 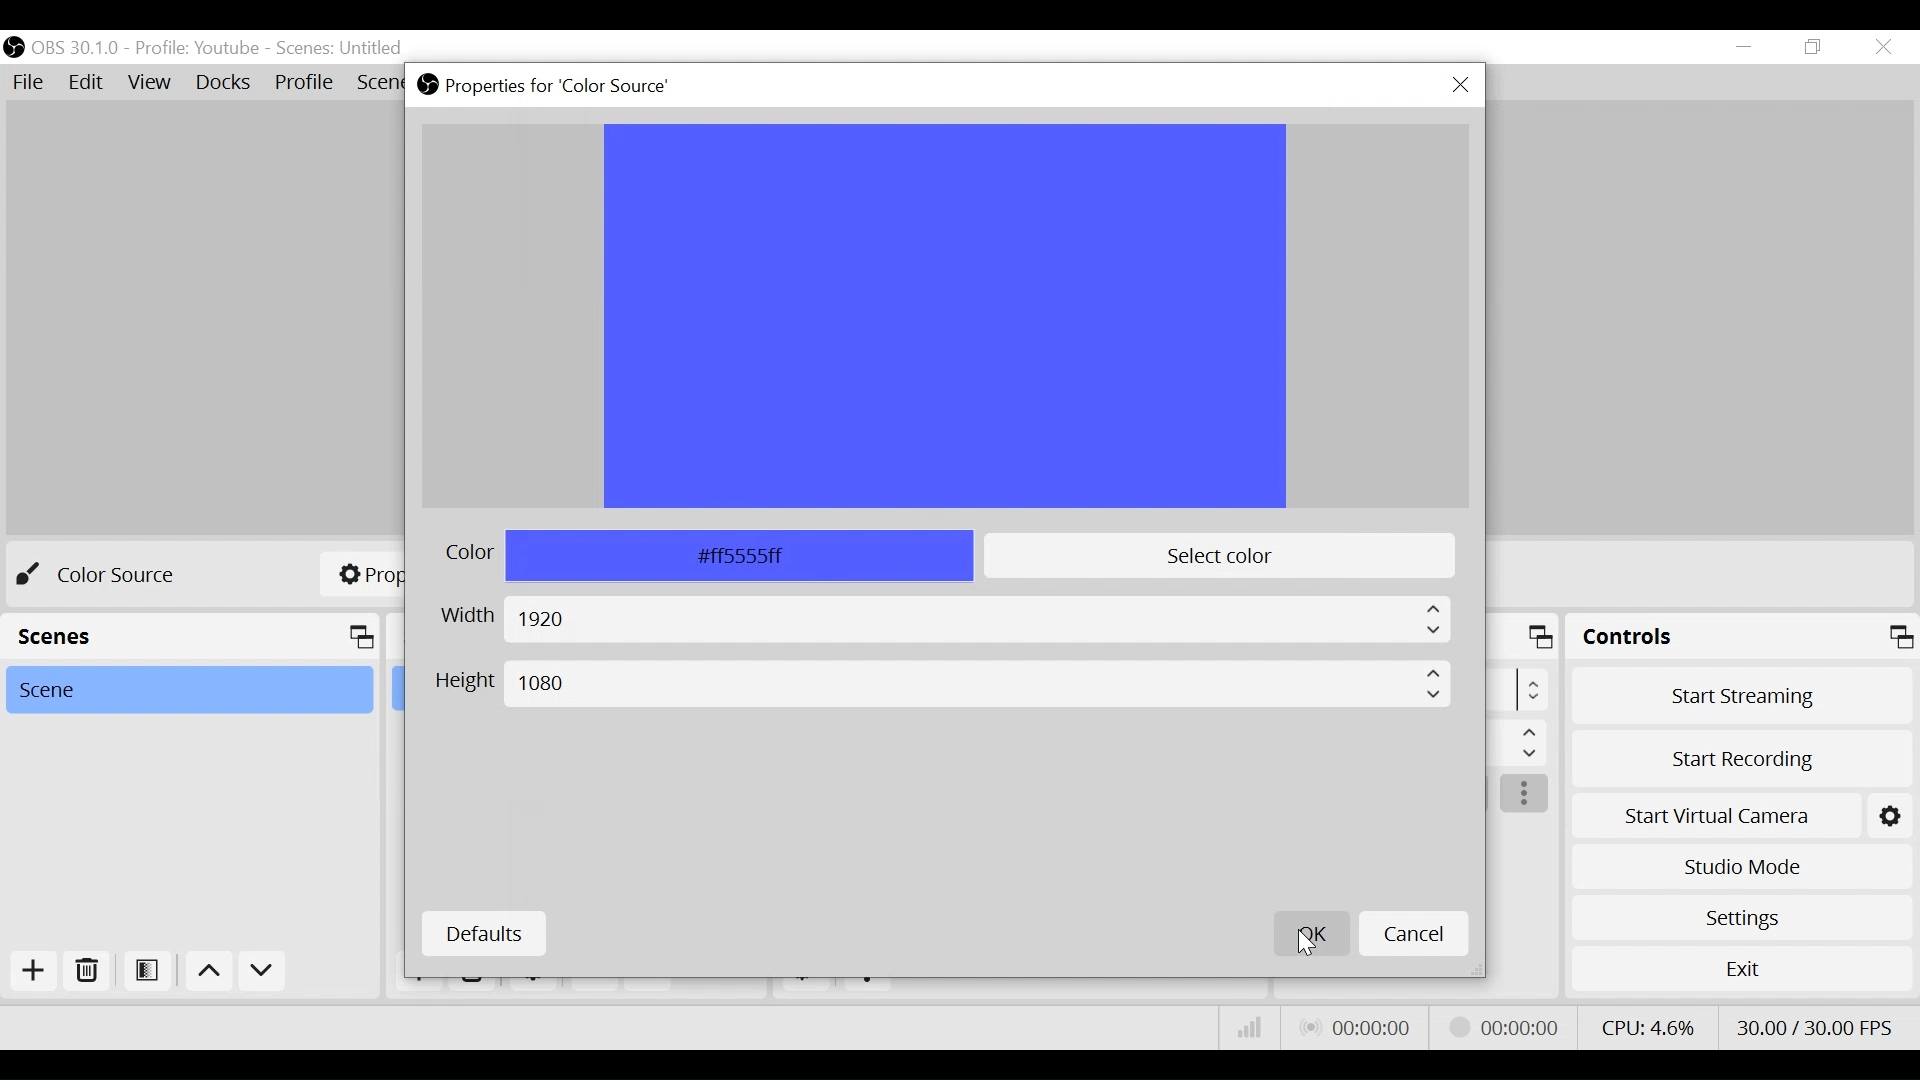 What do you see at coordinates (1649, 1027) in the screenshot?
I see `CPU Usage` at bounding box center [1649, 1027].